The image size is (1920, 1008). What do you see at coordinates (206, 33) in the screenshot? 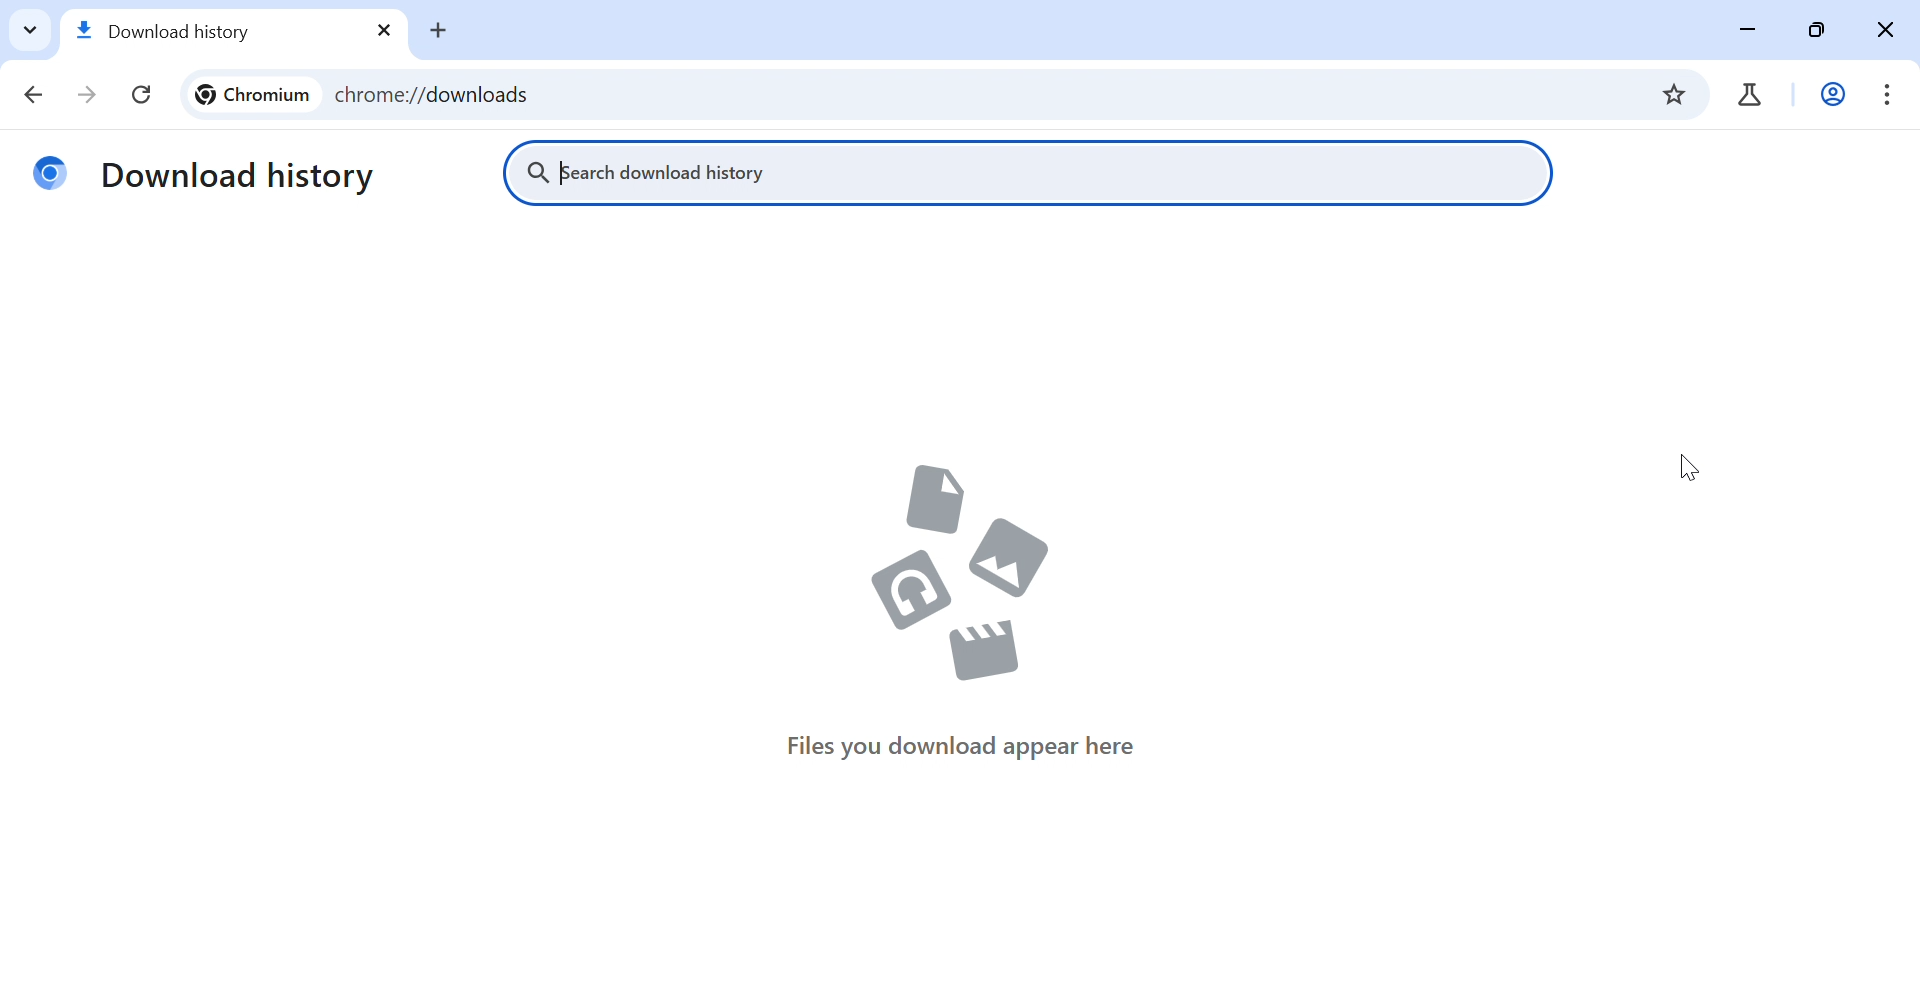
I see `Download history Tab` at bounding box center [206, 33].